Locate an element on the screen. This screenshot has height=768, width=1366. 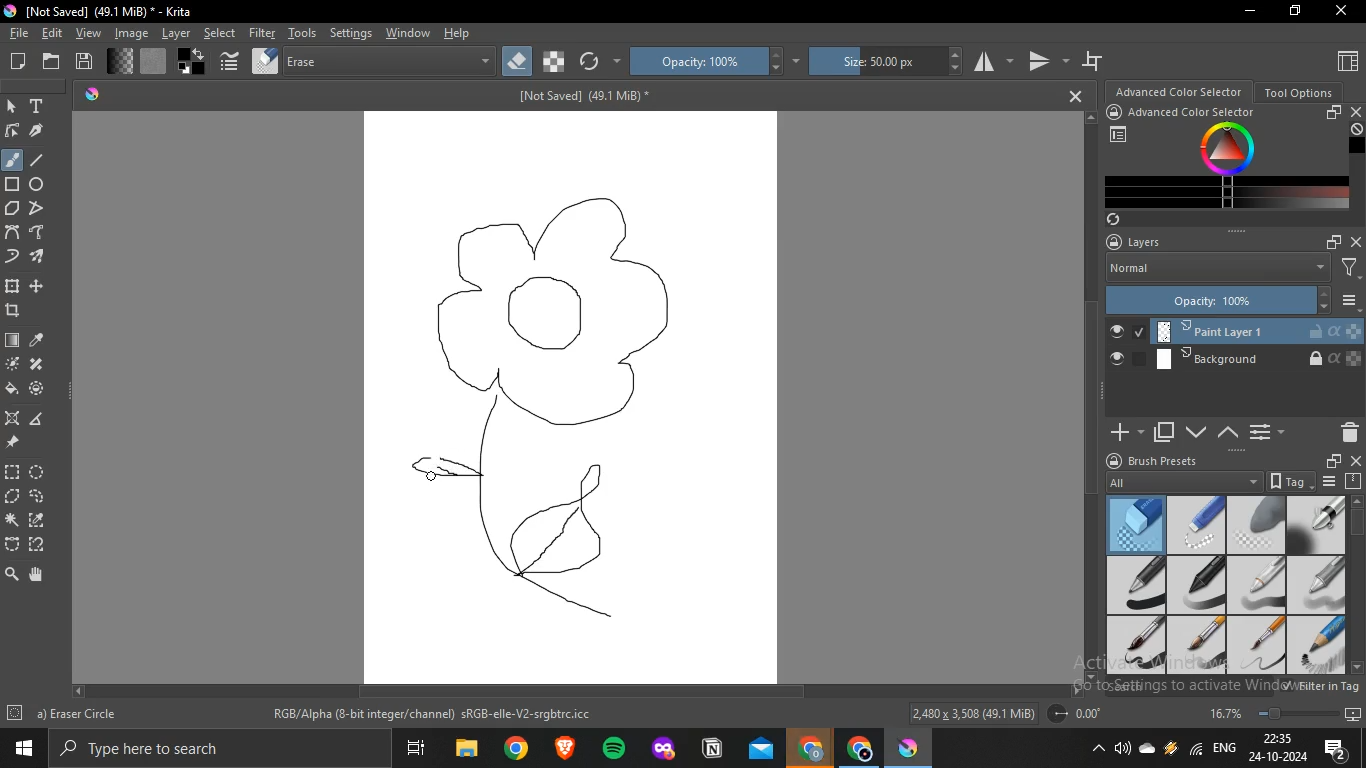
Sound is located at coordinates (1124, 748).